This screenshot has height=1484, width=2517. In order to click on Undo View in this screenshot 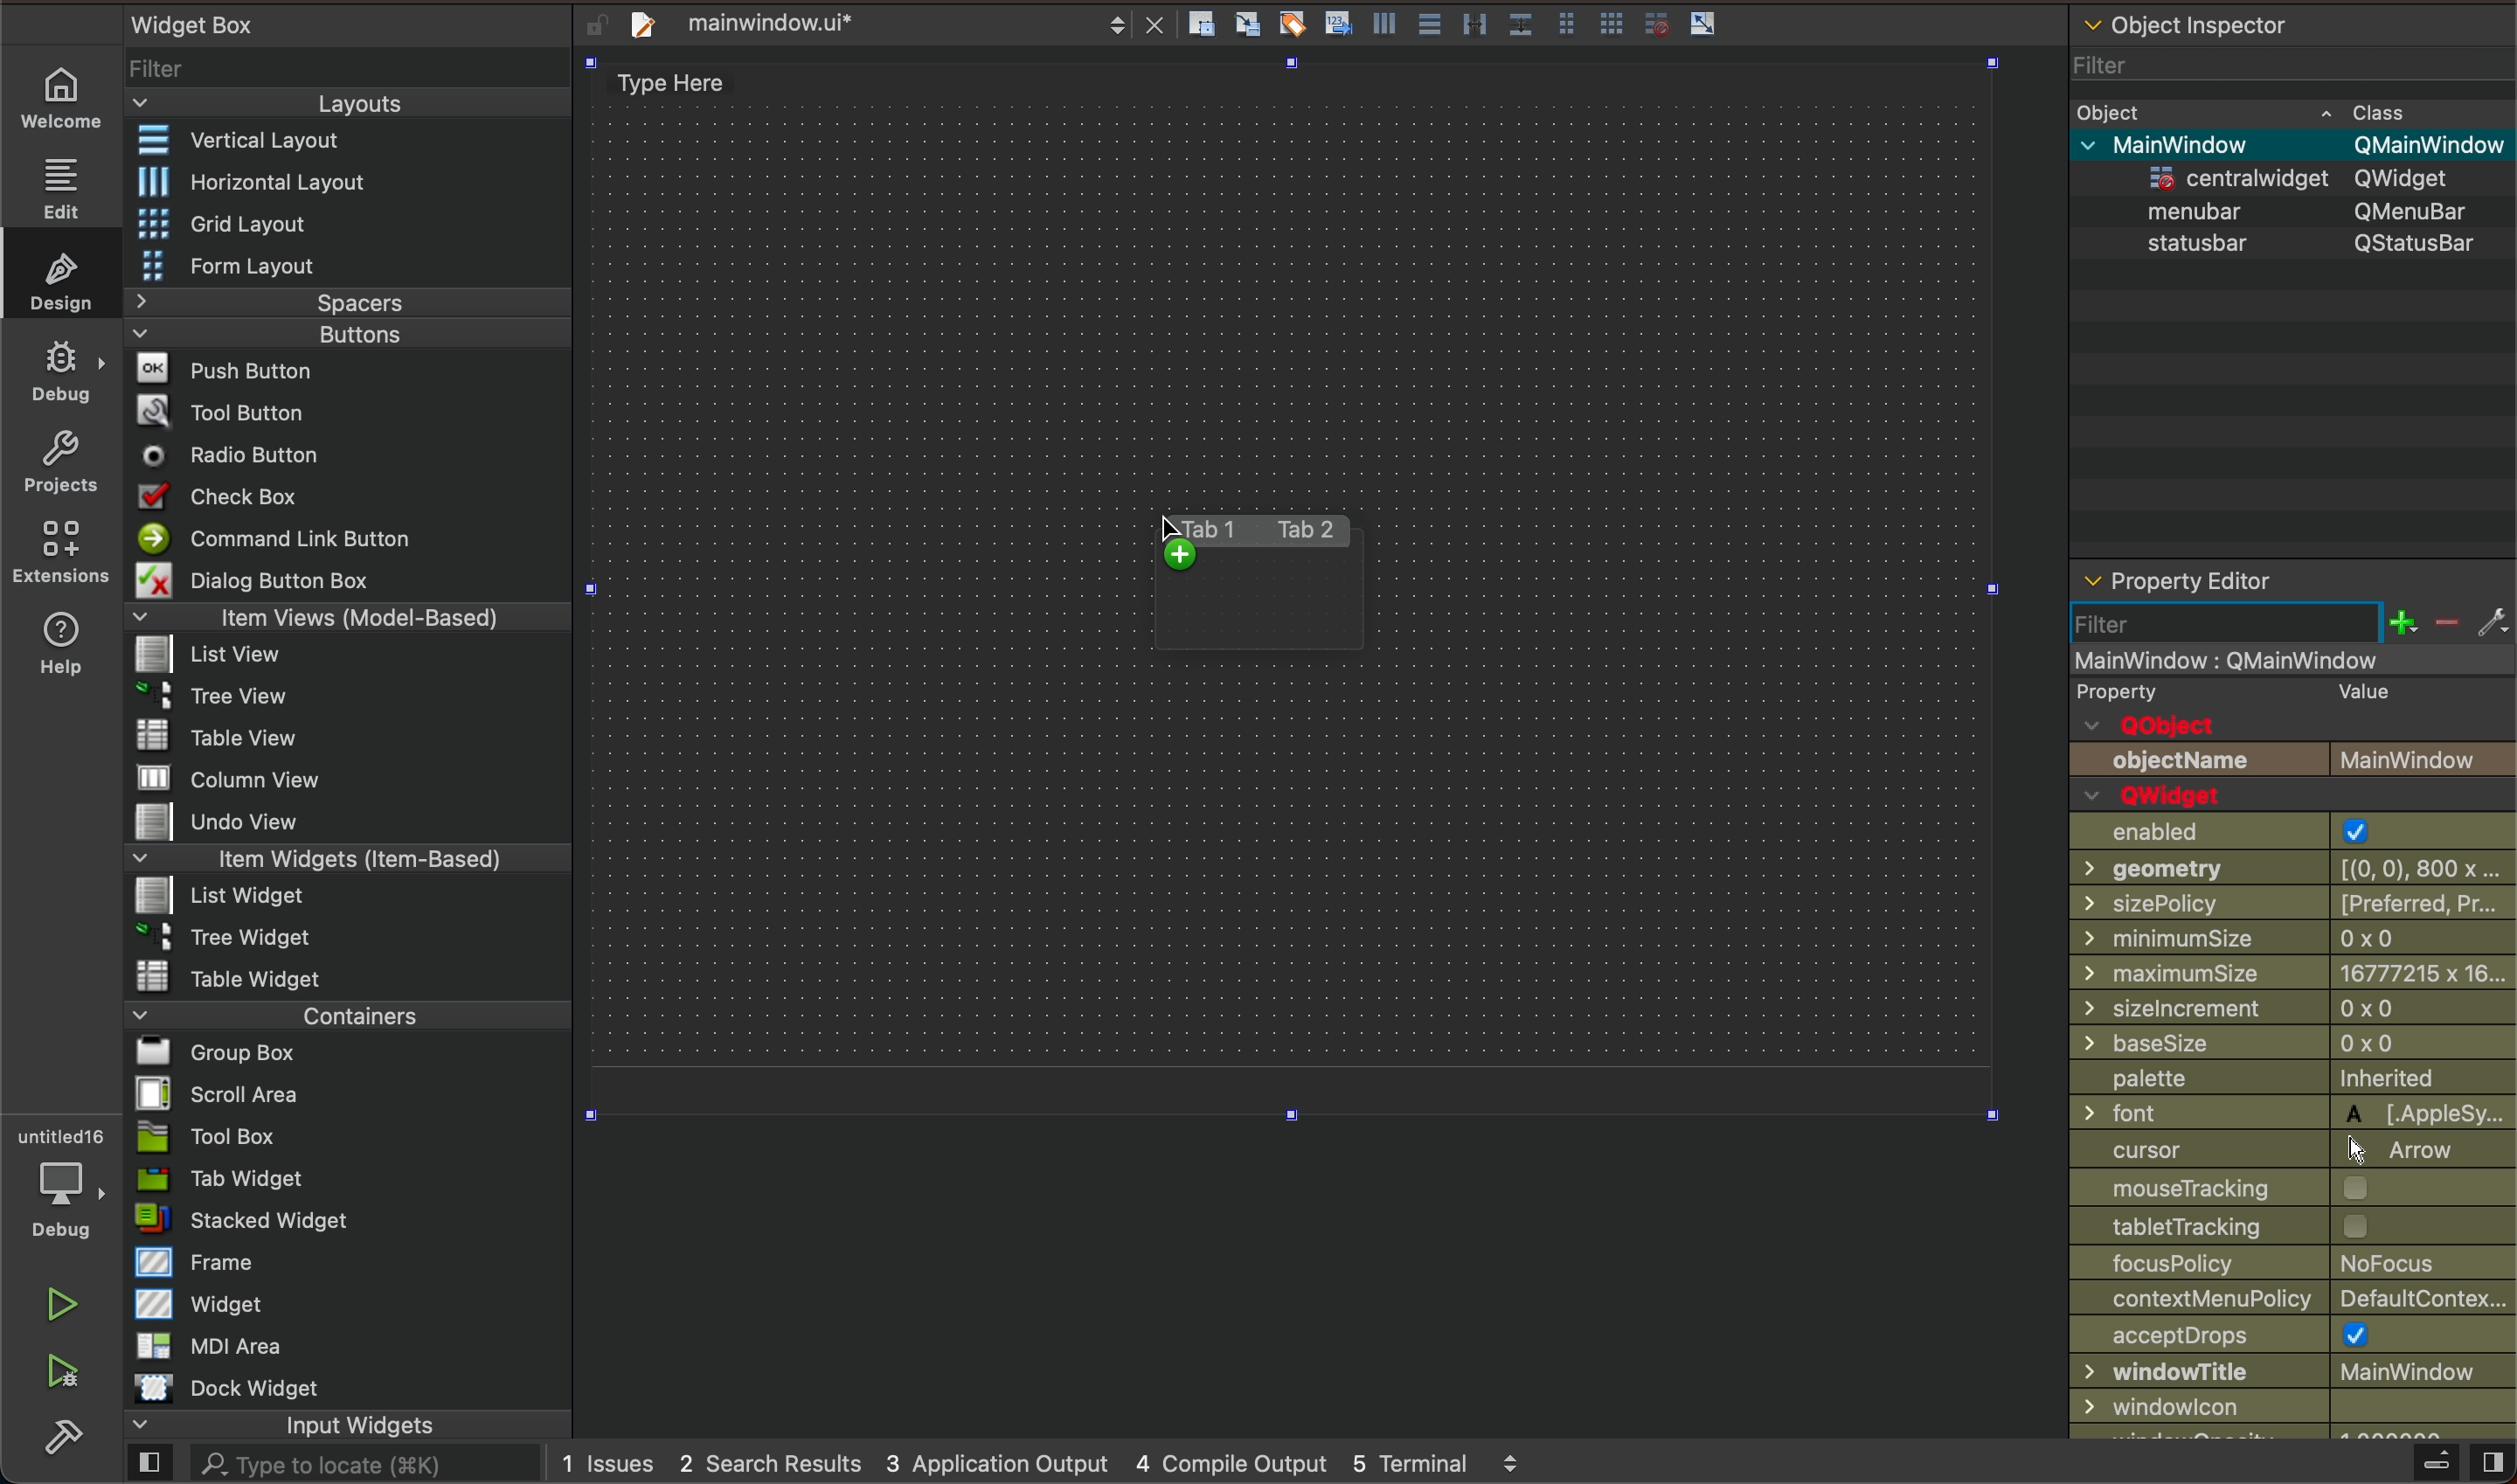, I will do `click(207, 824)`.